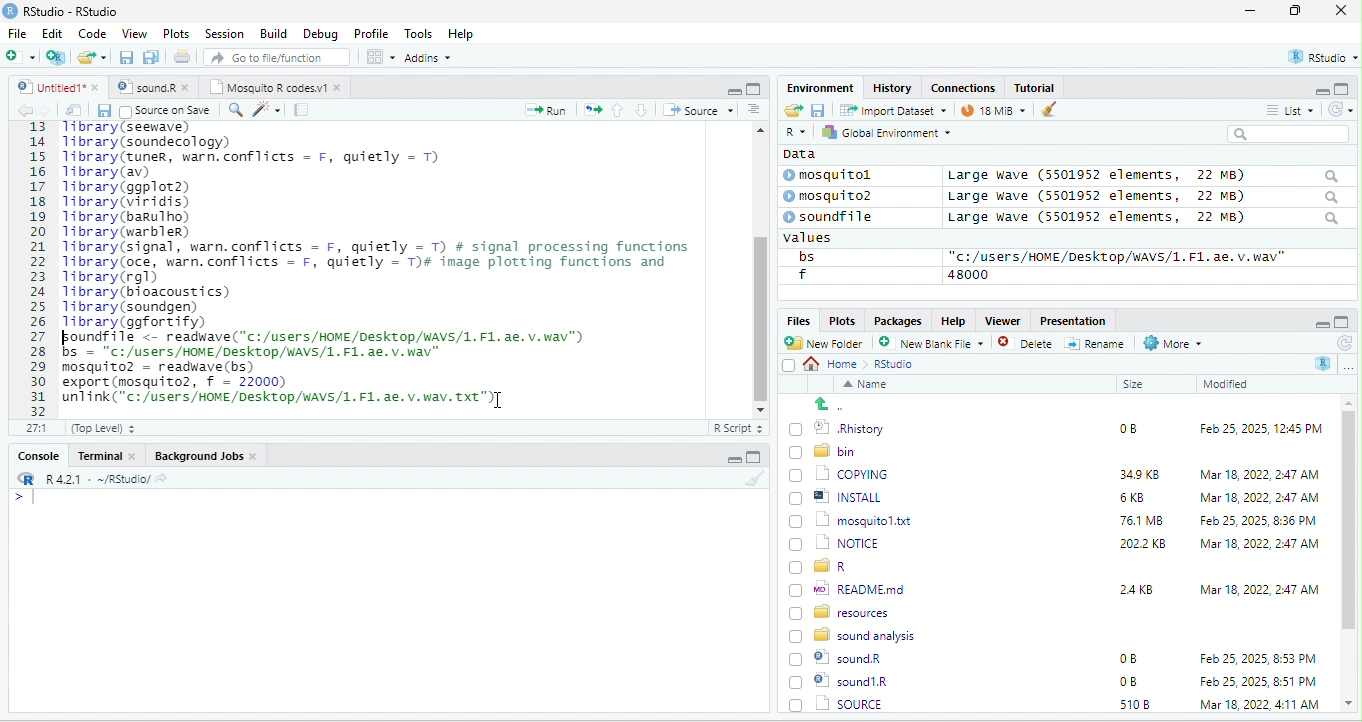  I want to click on  Home, so click(836, 363).